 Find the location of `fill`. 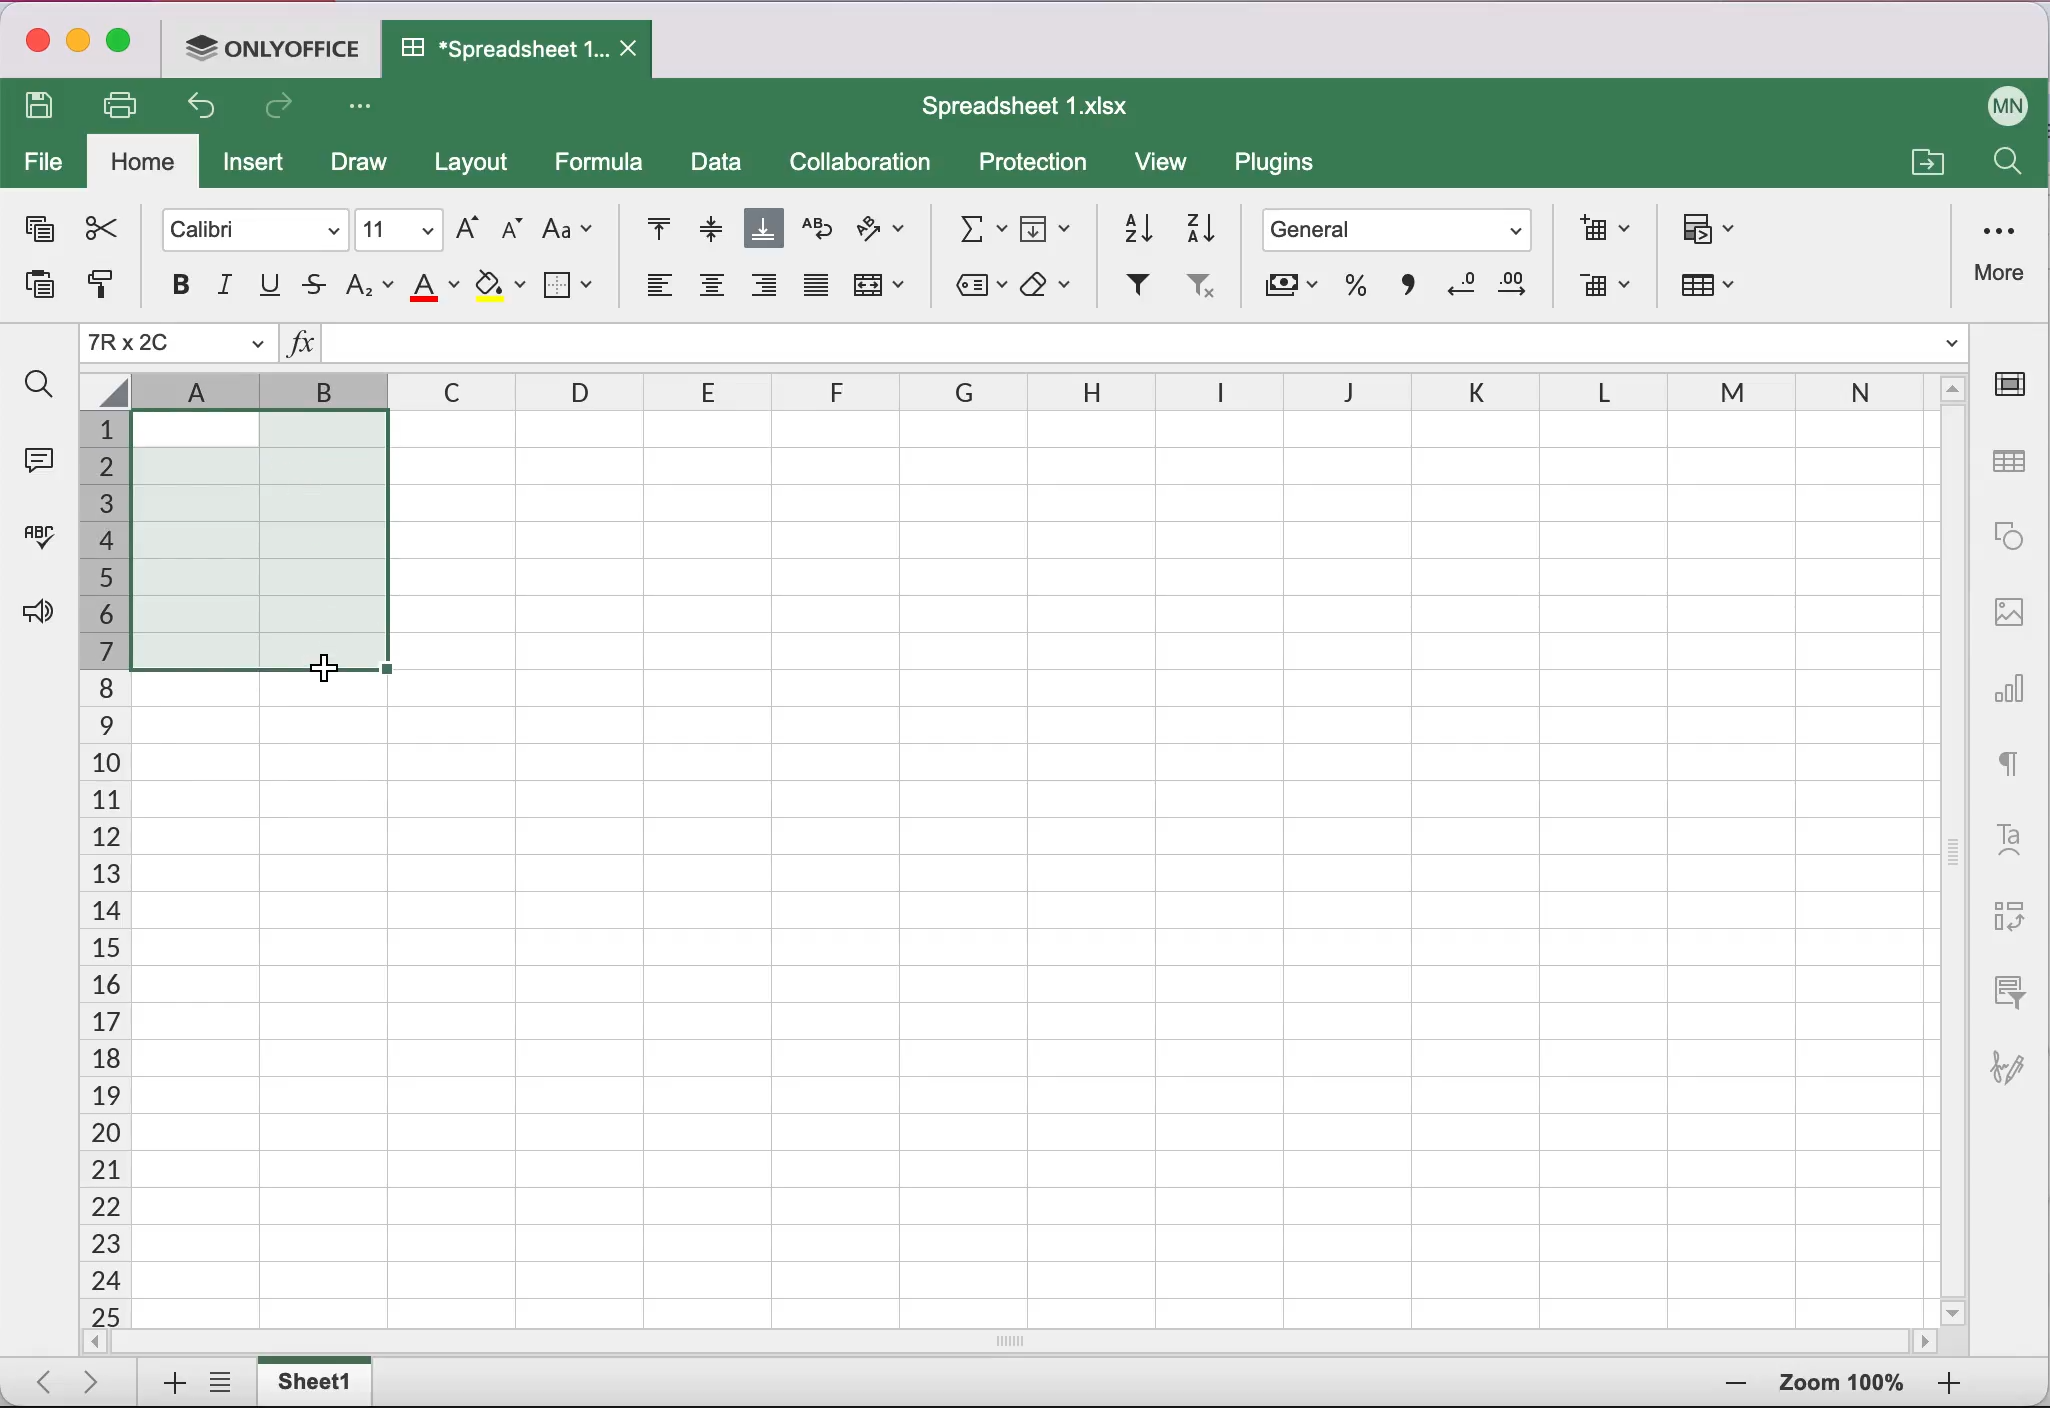

fill is located at coordinates (1049, 225).